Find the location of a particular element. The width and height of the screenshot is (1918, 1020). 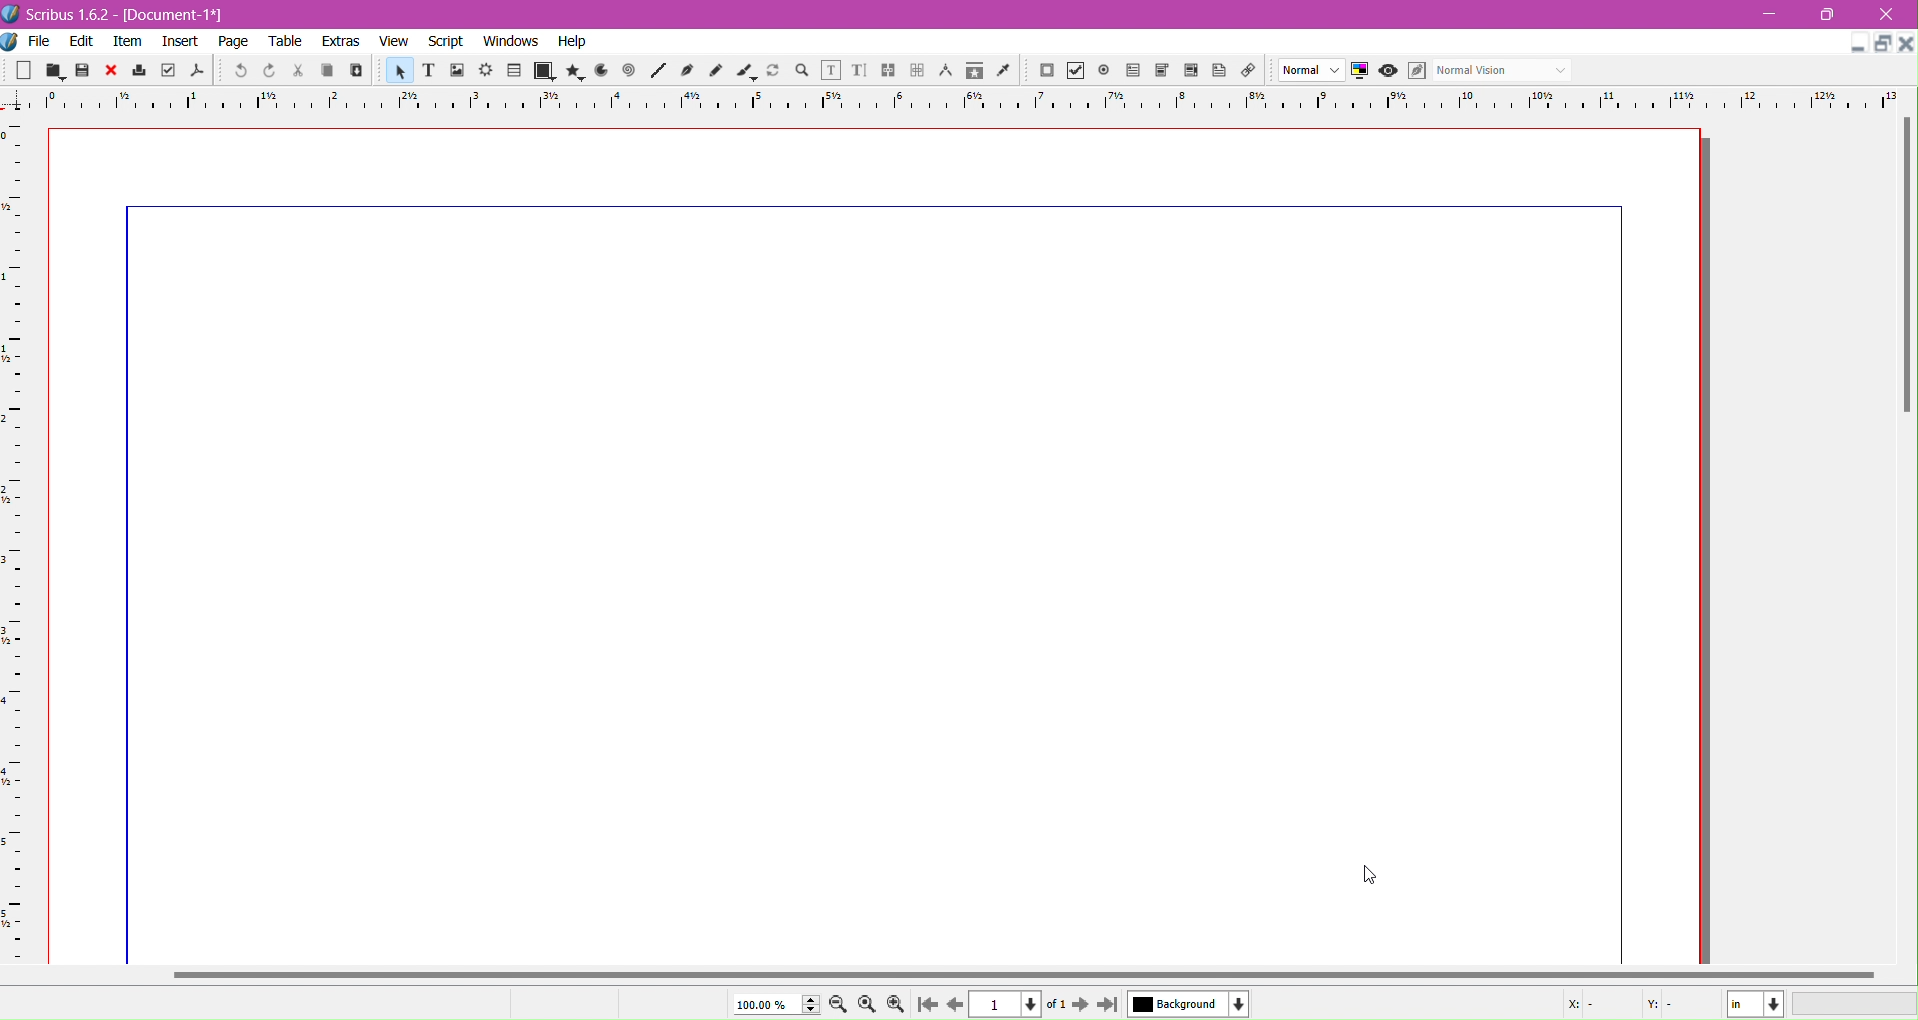

edit menu is located at coordinates (82, 42).